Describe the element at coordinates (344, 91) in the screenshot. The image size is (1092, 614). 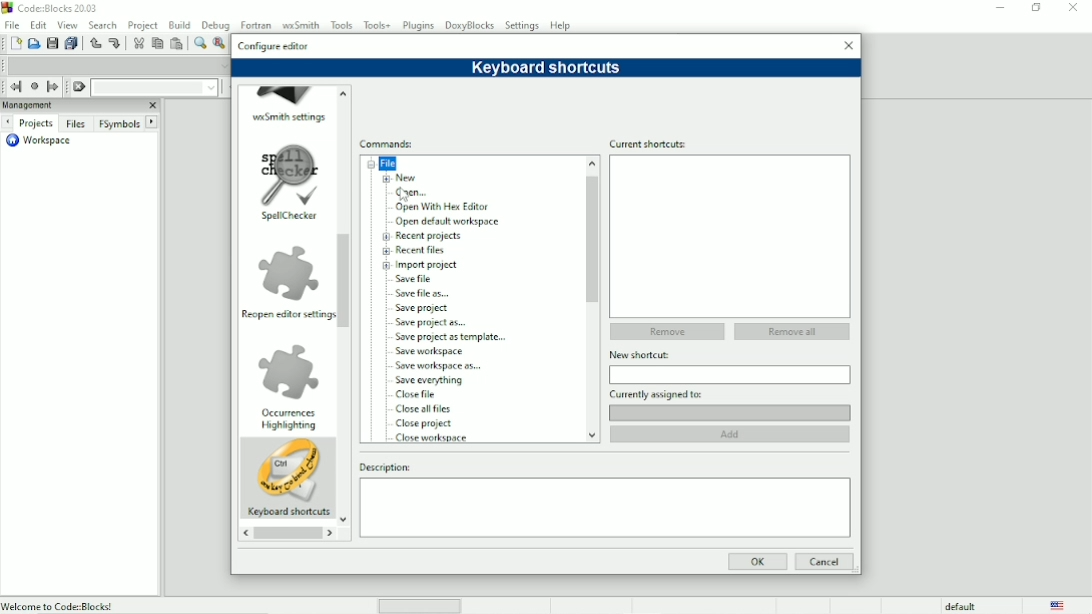
I see `up` at that location.